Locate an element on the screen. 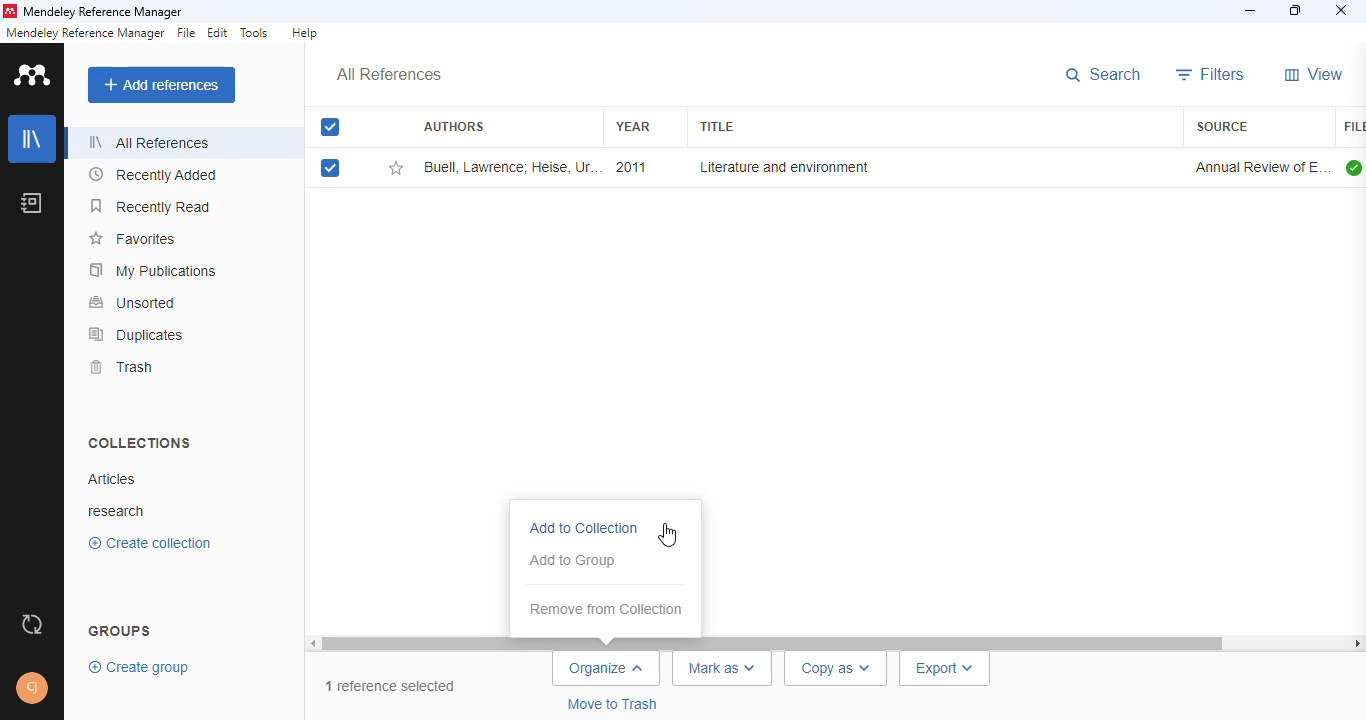 Image resolution: width=1366 pixels, height=720 pixels. select is located at coordinates (331, 127).